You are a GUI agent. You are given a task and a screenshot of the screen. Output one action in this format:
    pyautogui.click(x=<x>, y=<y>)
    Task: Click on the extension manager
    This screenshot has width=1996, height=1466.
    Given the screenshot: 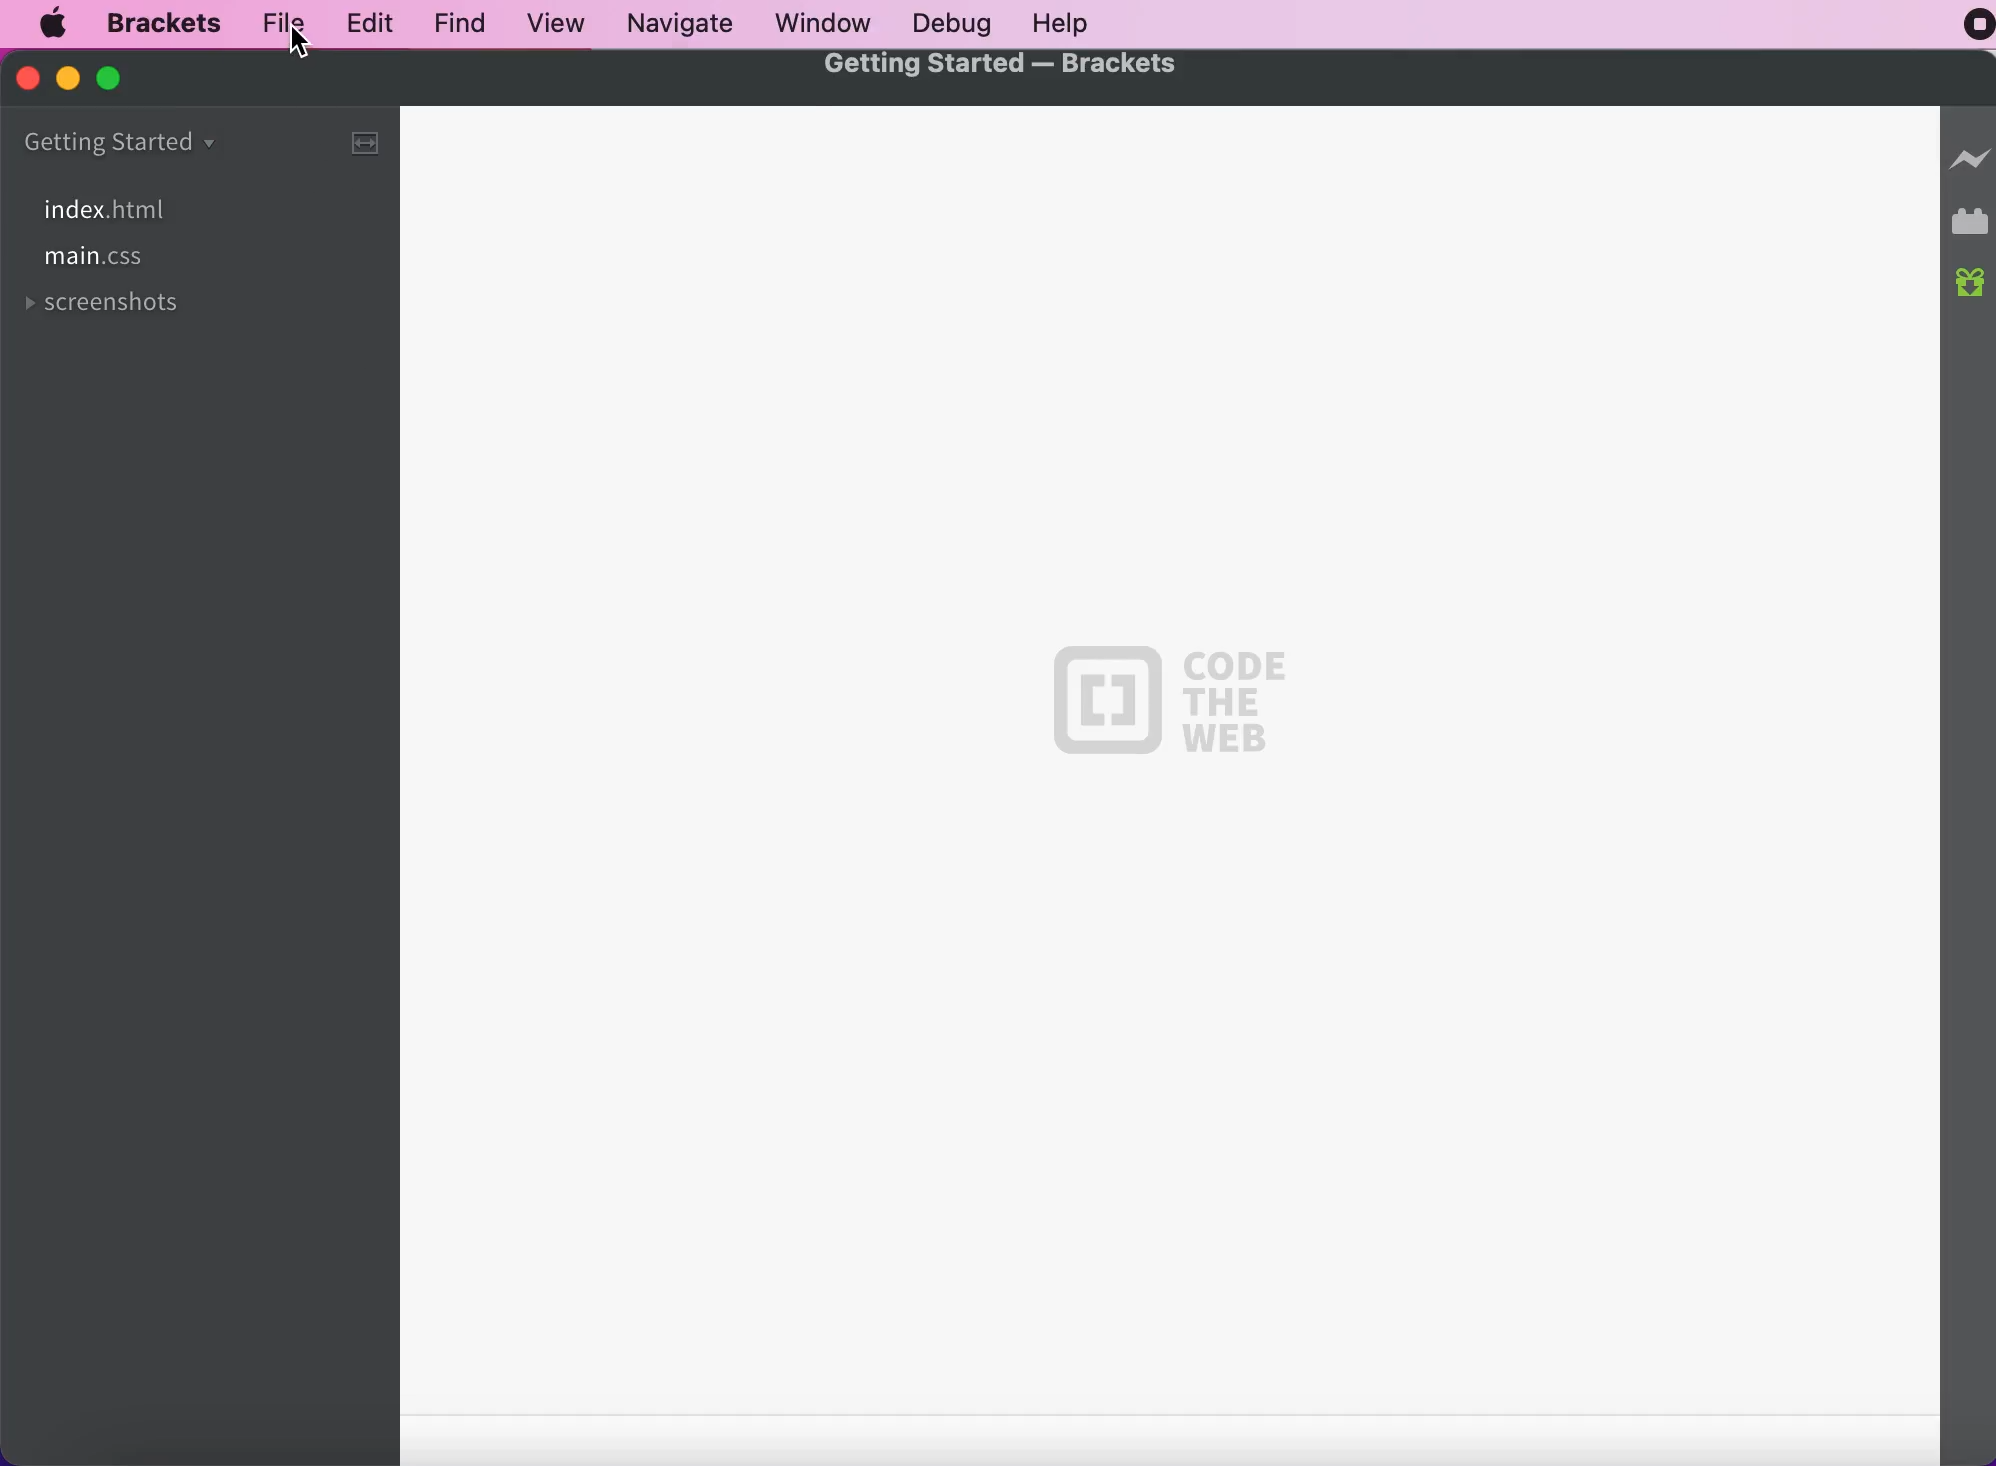 What is the action you would take?
    pyautogui.click(x=1969, y=220)
    